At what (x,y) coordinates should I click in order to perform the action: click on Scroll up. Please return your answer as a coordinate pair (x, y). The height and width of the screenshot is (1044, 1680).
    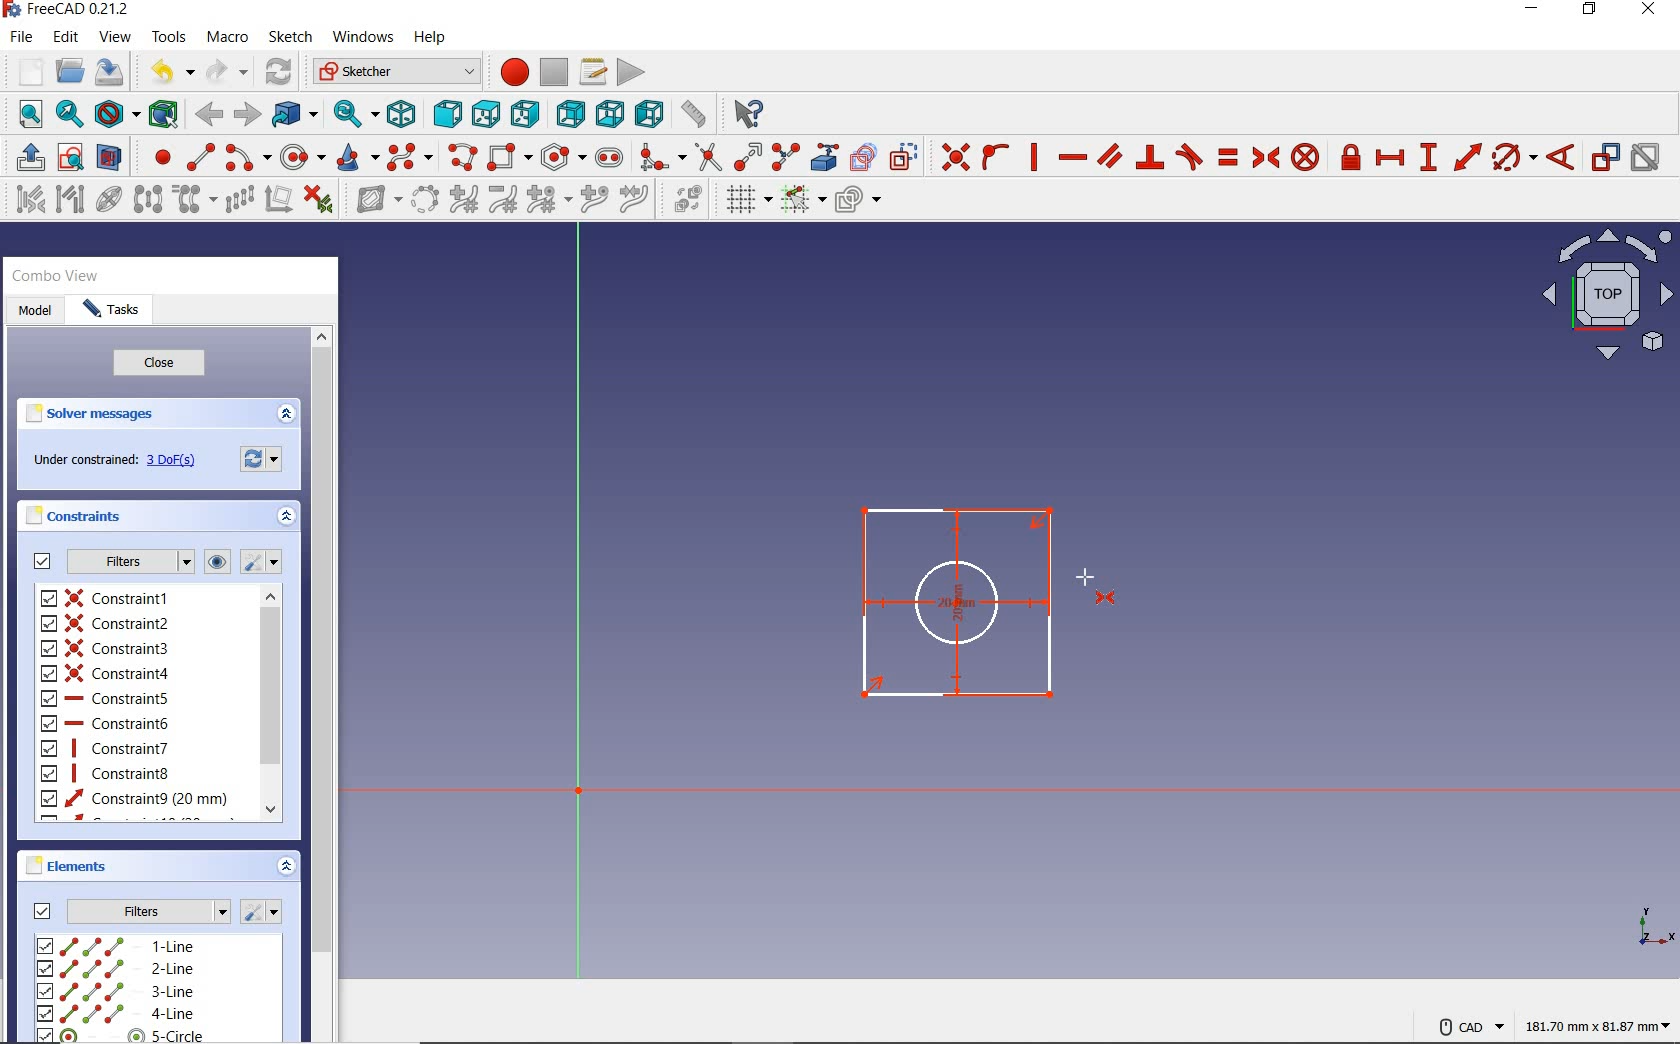
    Looking at the image, I should click on (323, 335).